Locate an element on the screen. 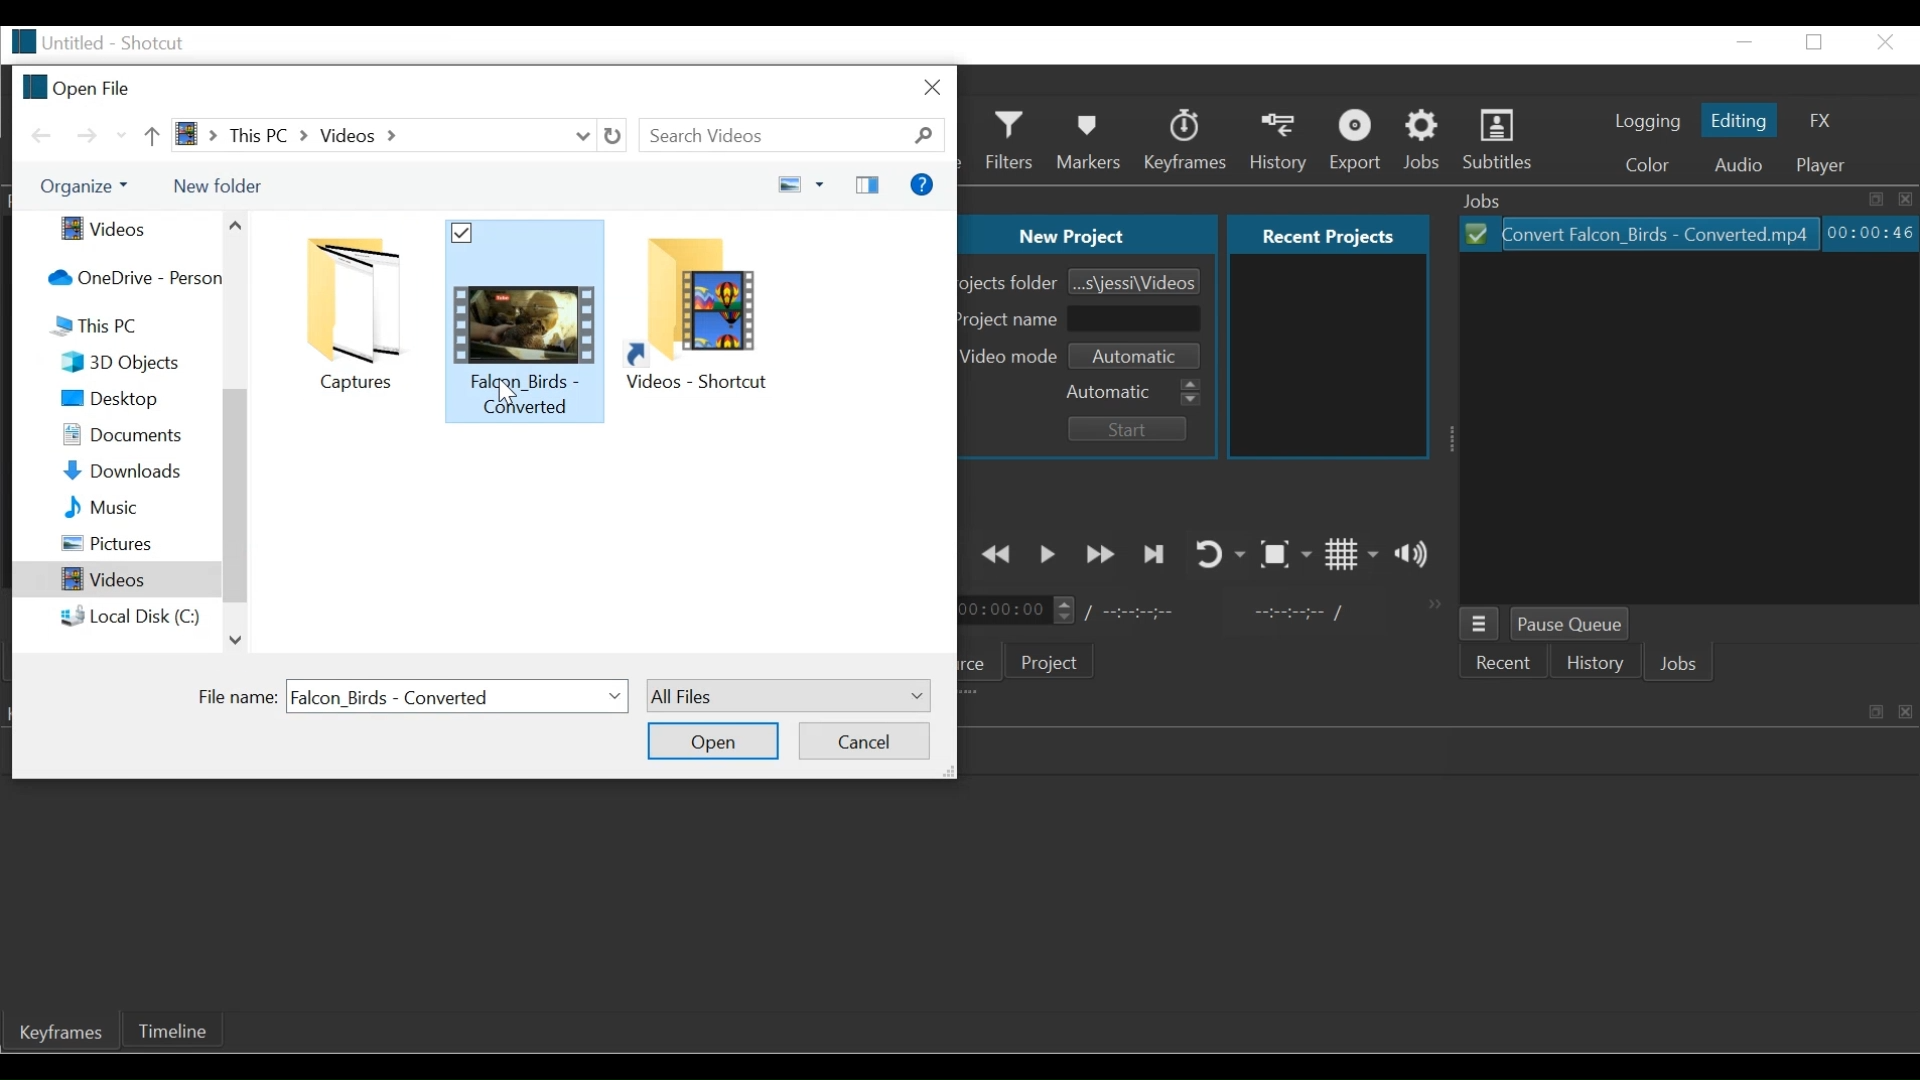 The height and width of the screenshot is (1080, 1920). Start is located at coordinates (1133, 431).